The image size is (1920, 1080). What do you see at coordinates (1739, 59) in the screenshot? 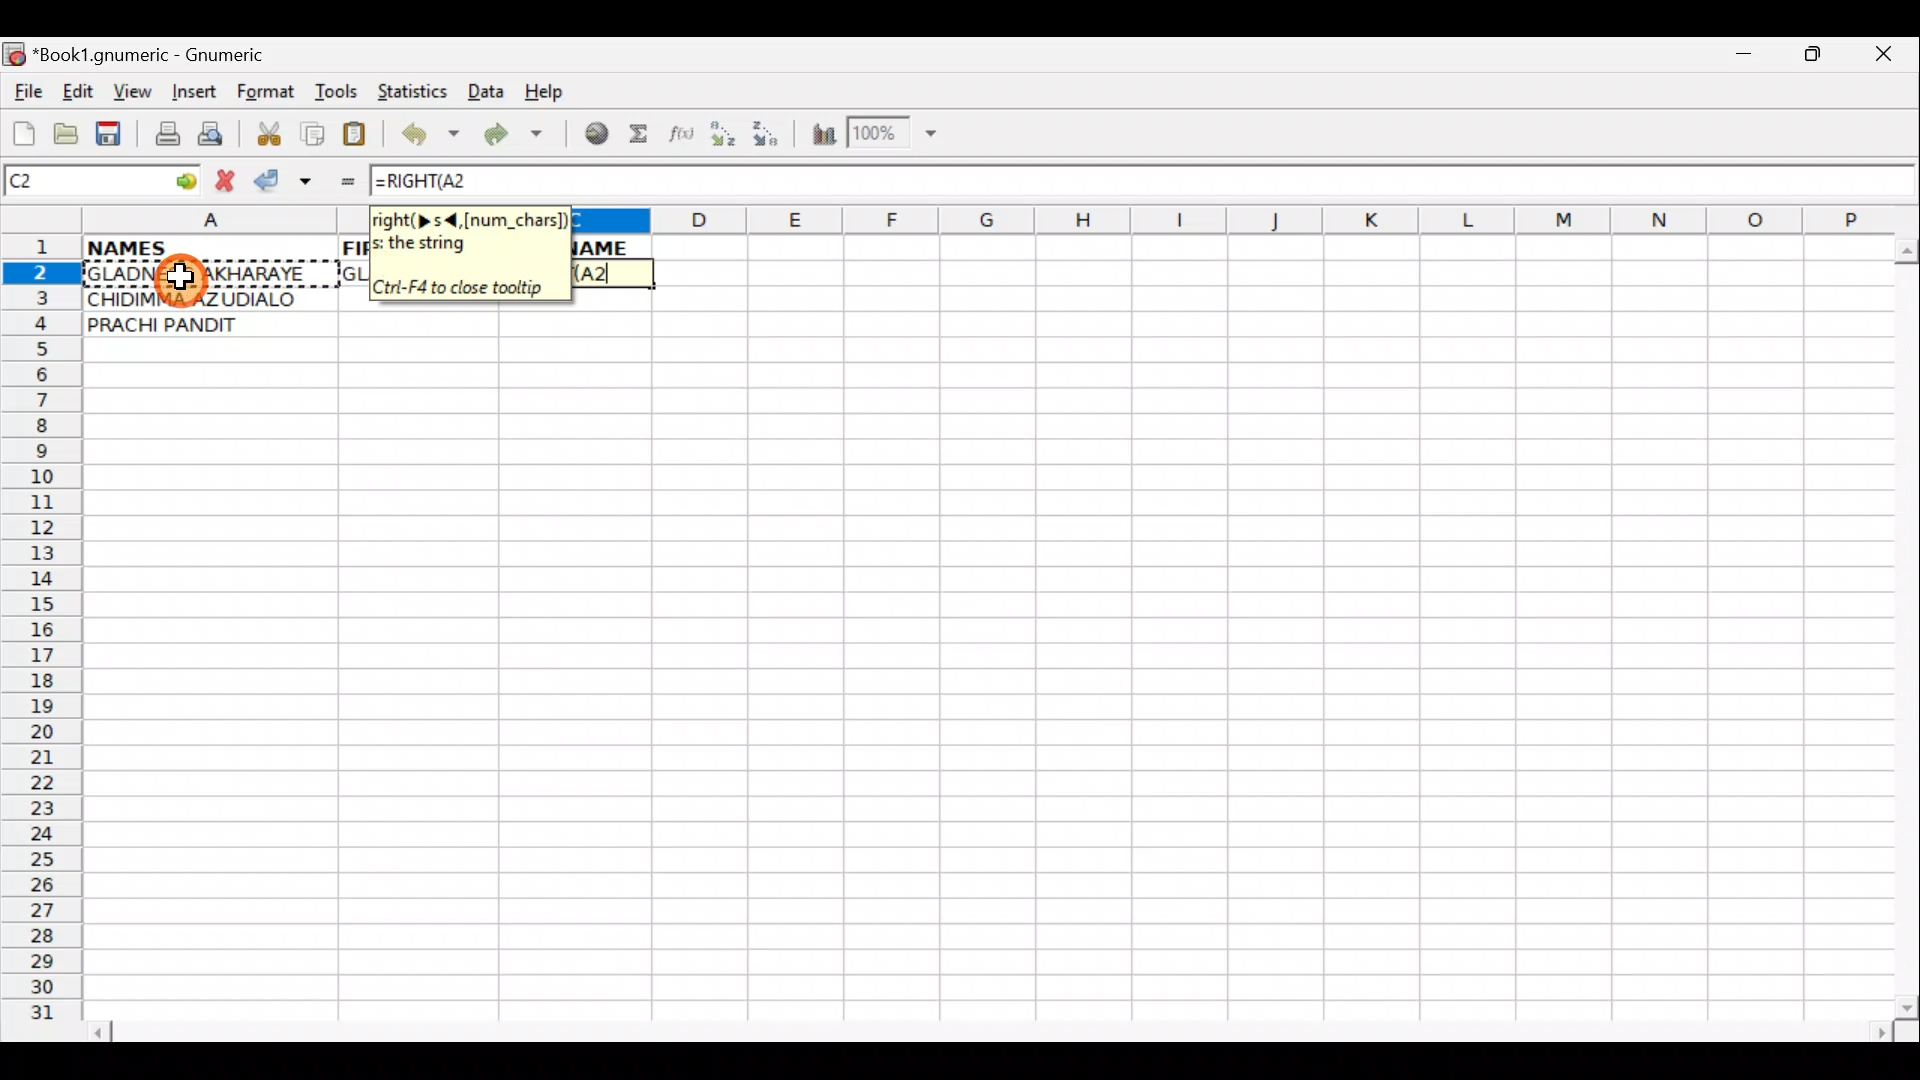
I see `Minimize` at bounding box center [1739, 59].